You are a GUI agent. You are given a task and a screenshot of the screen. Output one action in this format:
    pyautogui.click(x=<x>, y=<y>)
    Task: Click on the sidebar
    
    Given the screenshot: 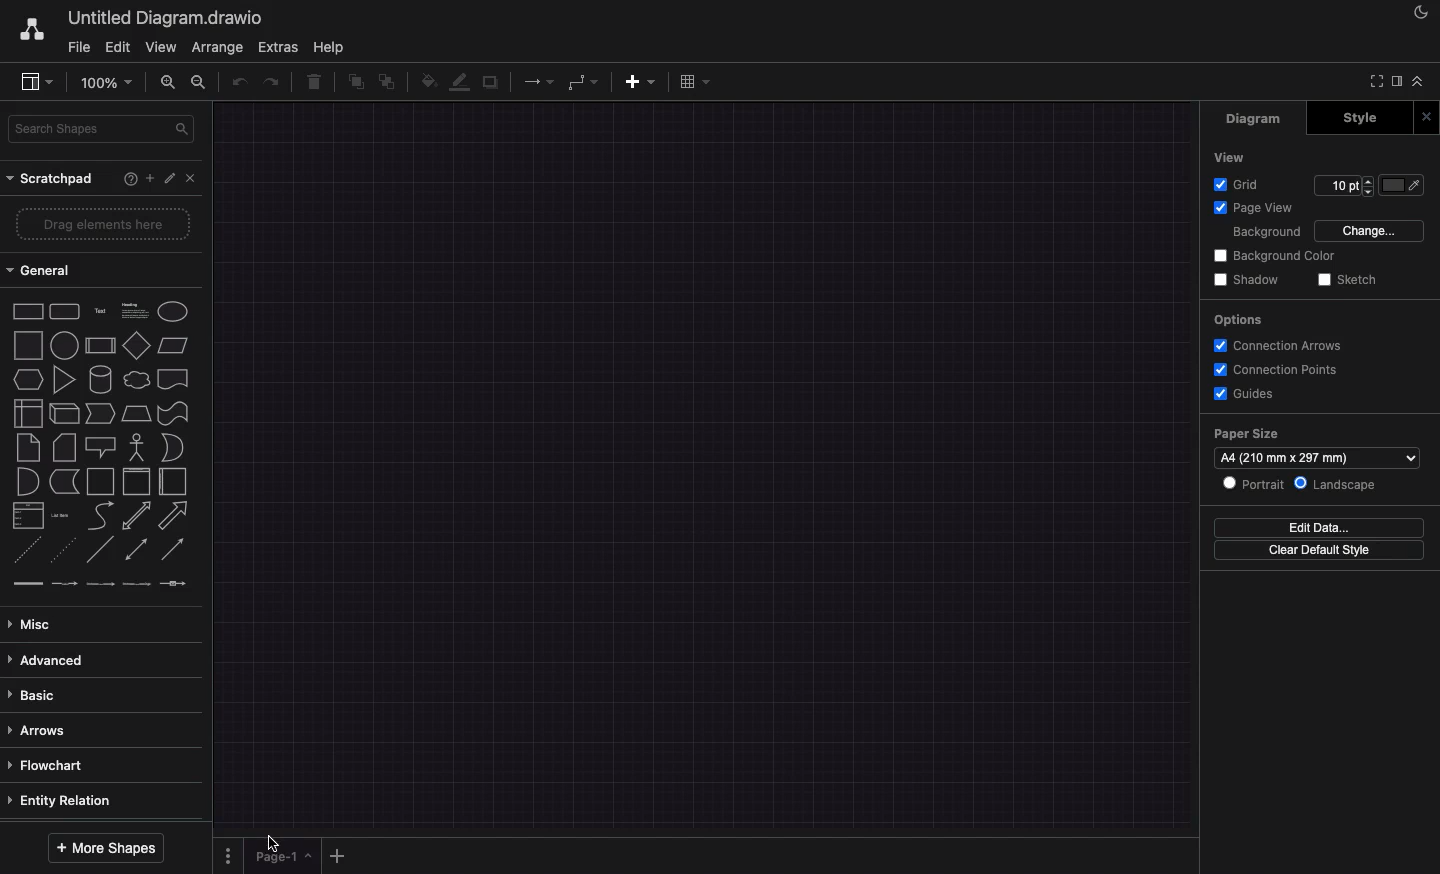 What is the action you would take?
    pyautogui.click(x=36, y=83)
    